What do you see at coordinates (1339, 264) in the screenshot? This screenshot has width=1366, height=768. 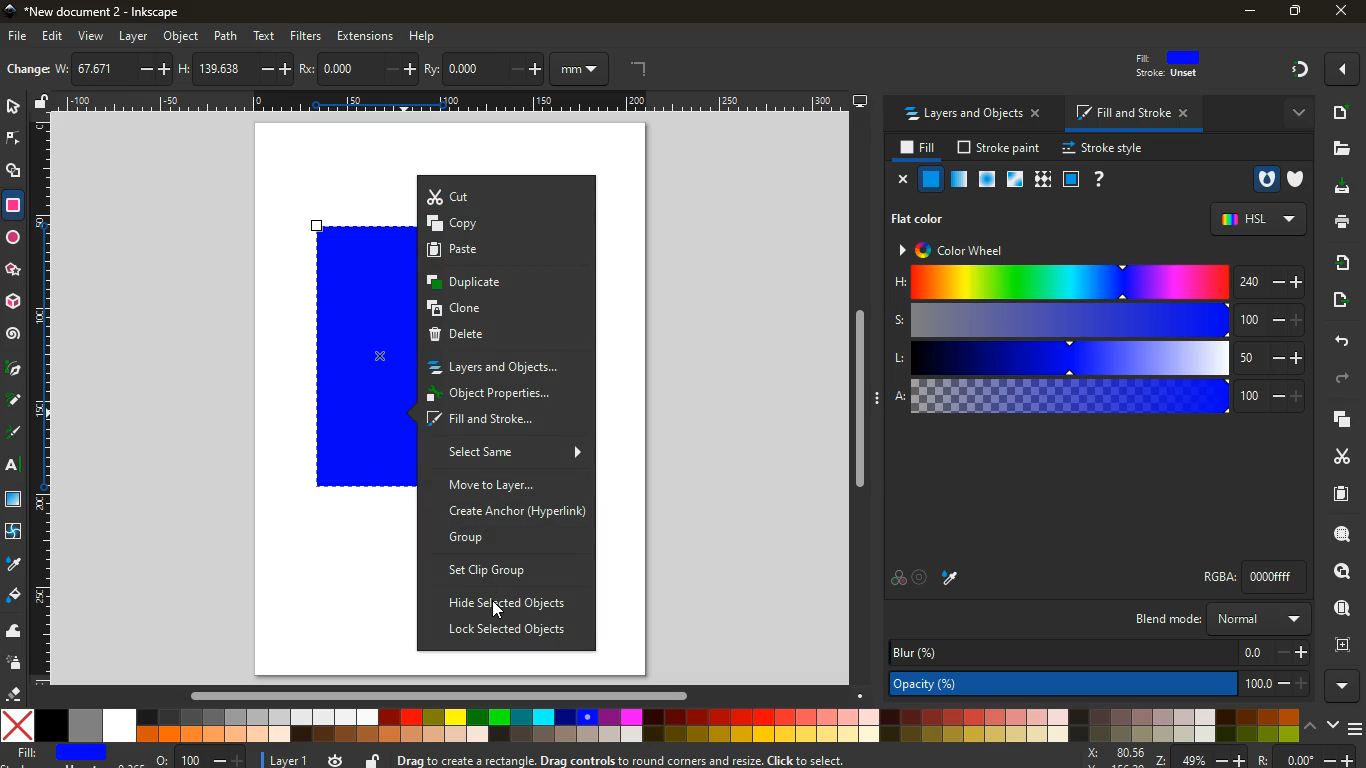 I see `receive` at bounding box center [1339, 264].